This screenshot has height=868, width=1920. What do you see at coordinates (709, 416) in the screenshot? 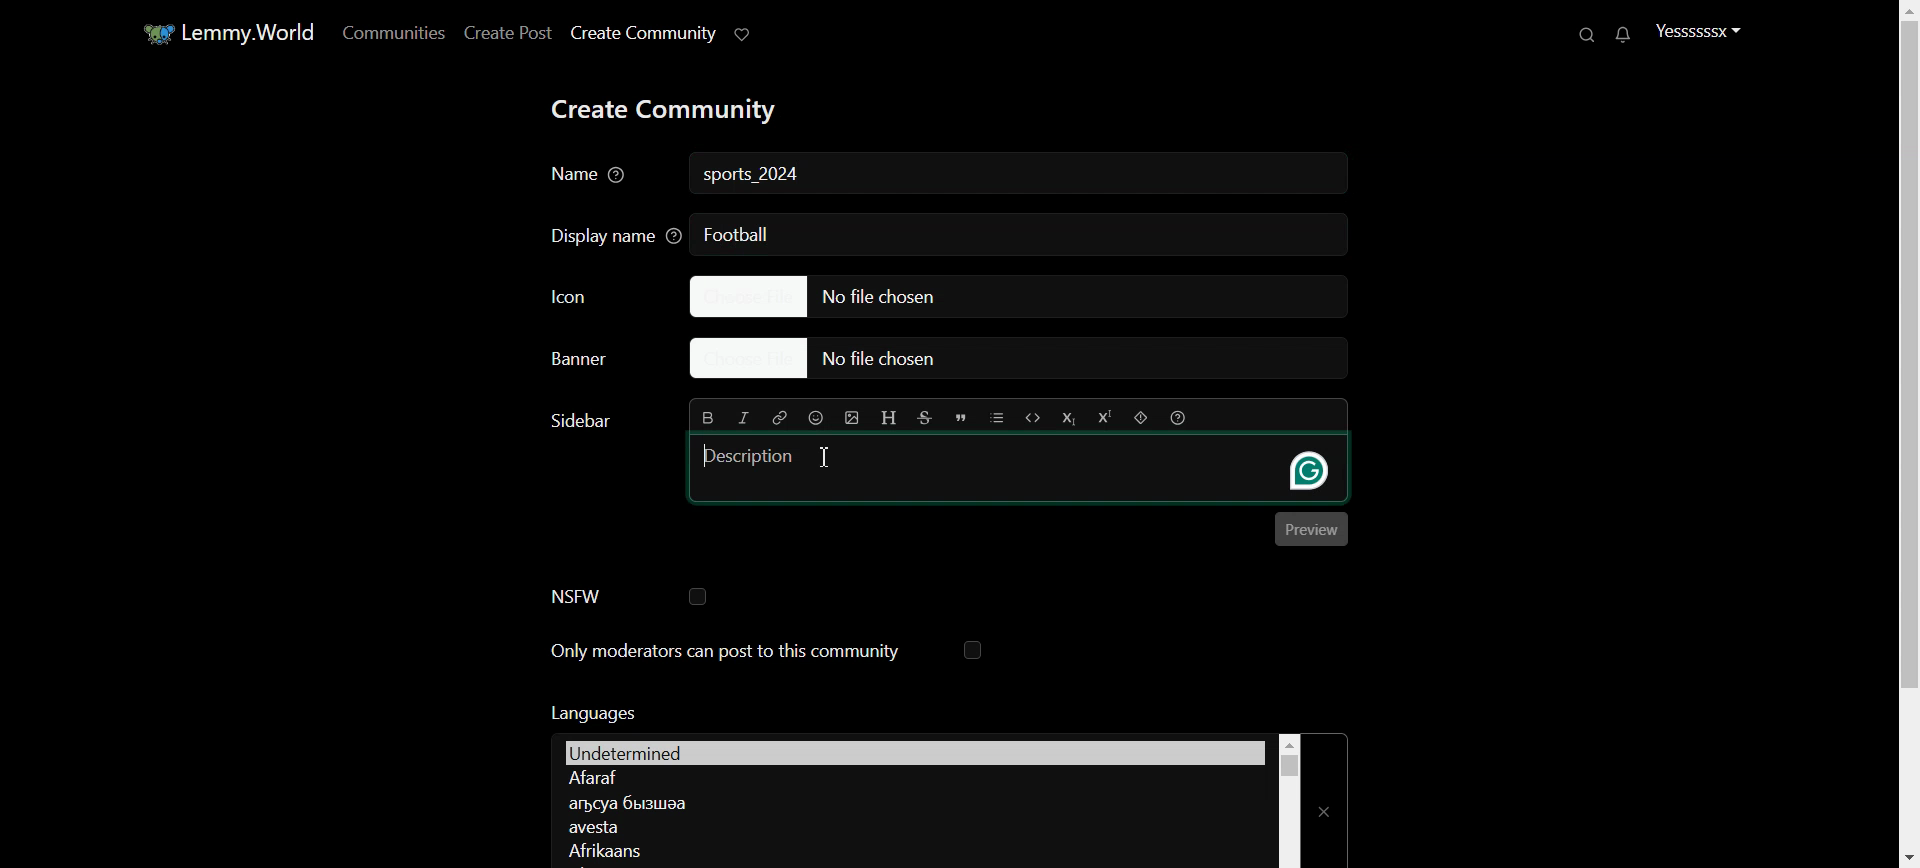
I see `Bold` at bounding box center [709, 416].